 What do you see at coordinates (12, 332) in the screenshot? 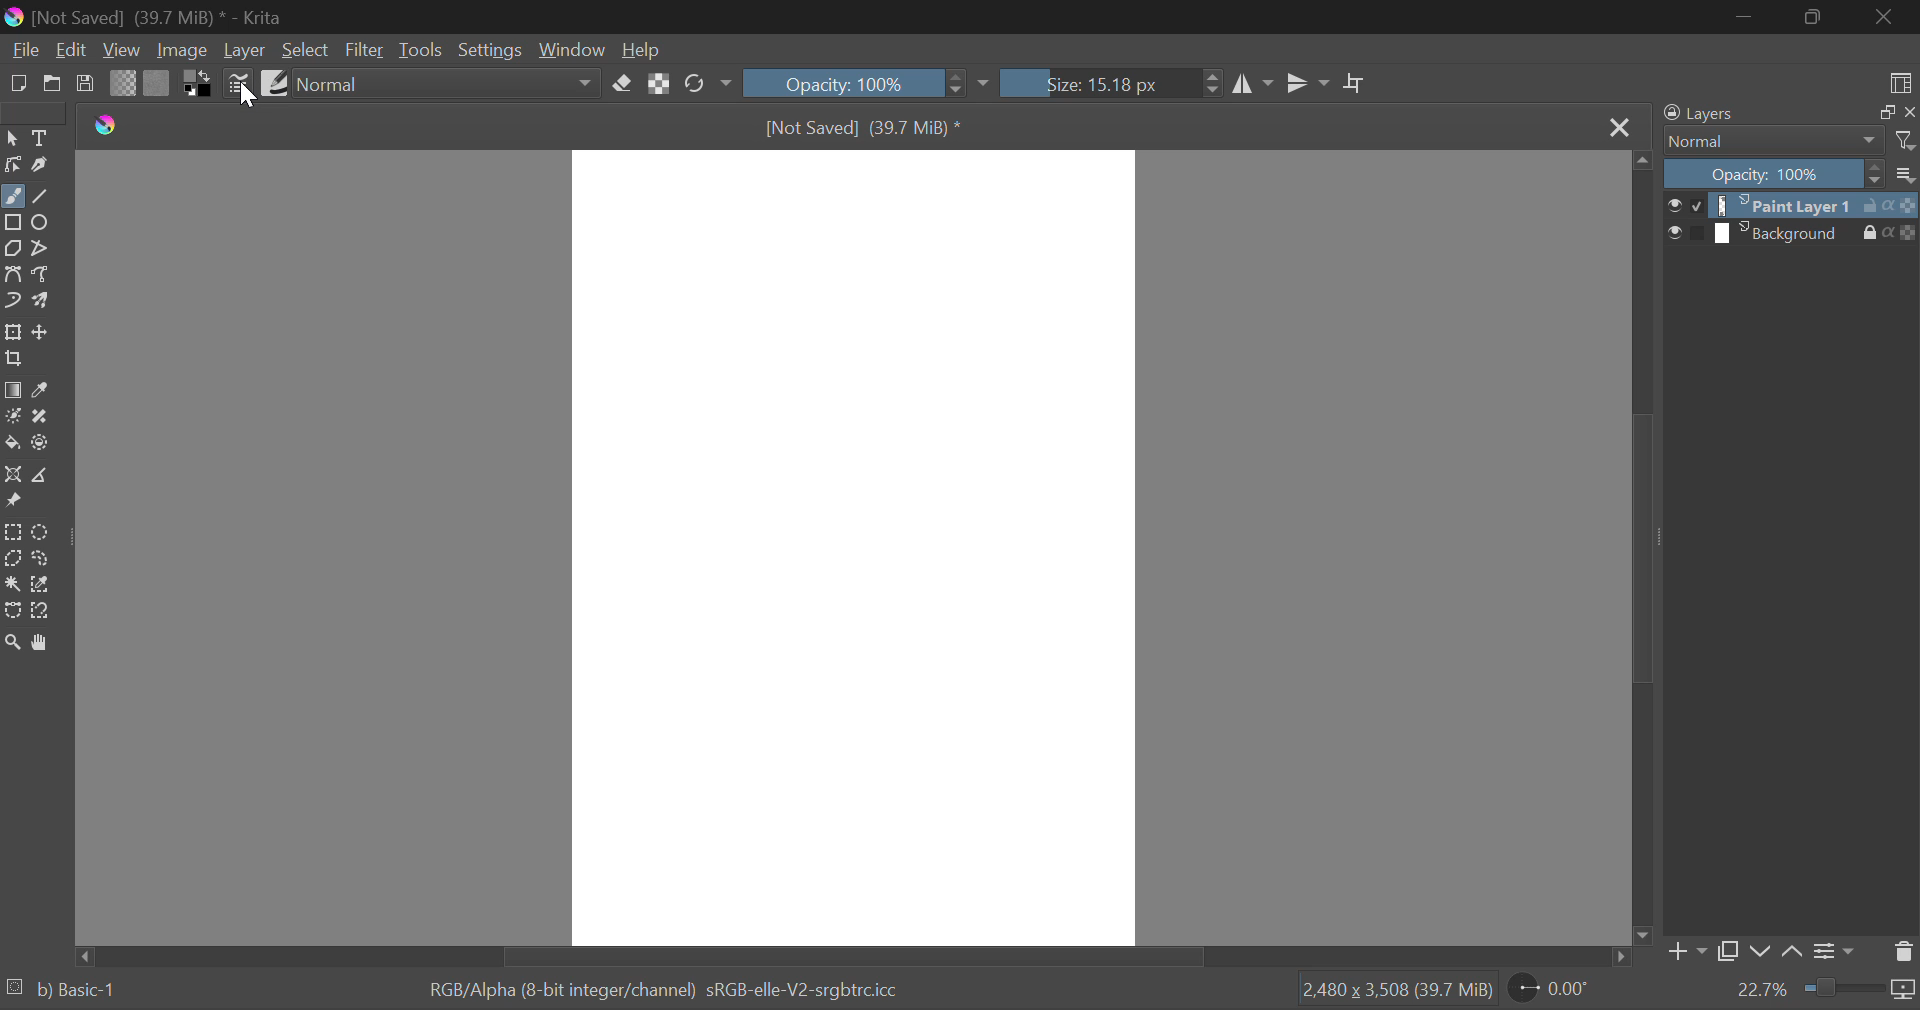
I see `Transform a layer` at bounding box center [12, 332].